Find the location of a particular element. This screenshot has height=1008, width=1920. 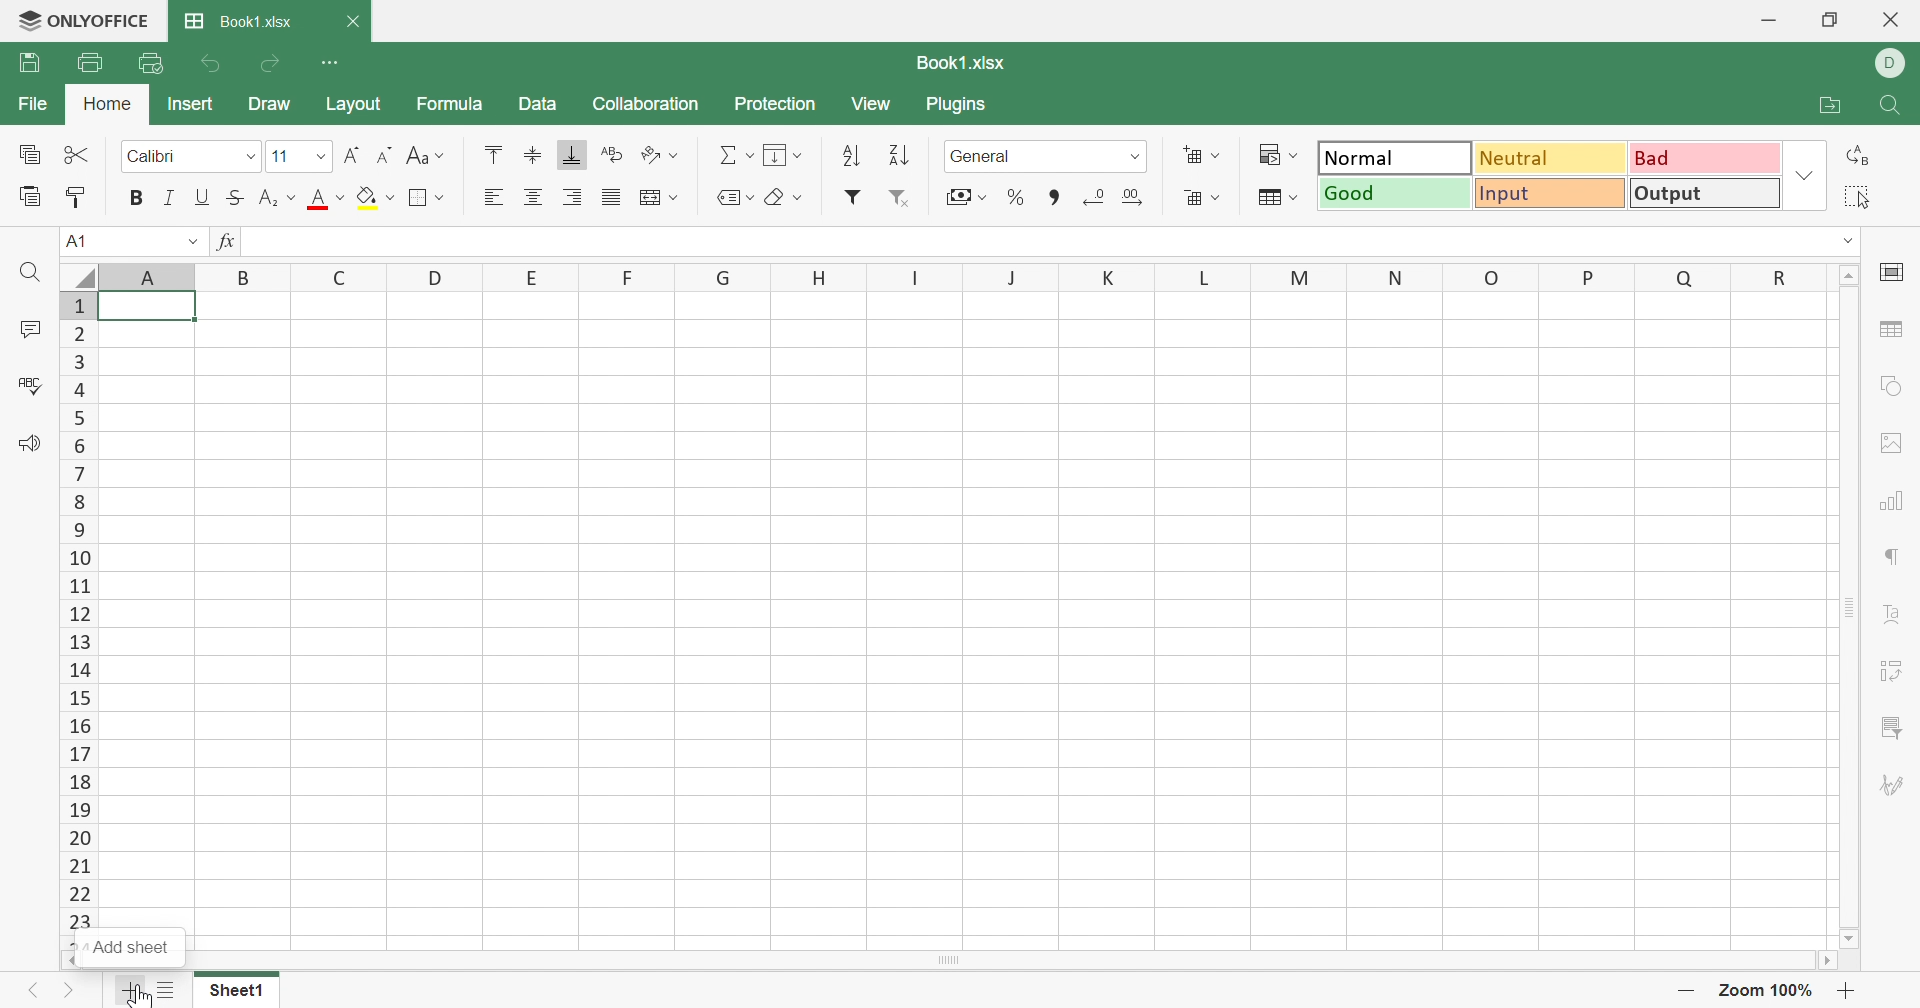

M is located at coordinates (1303, 279).